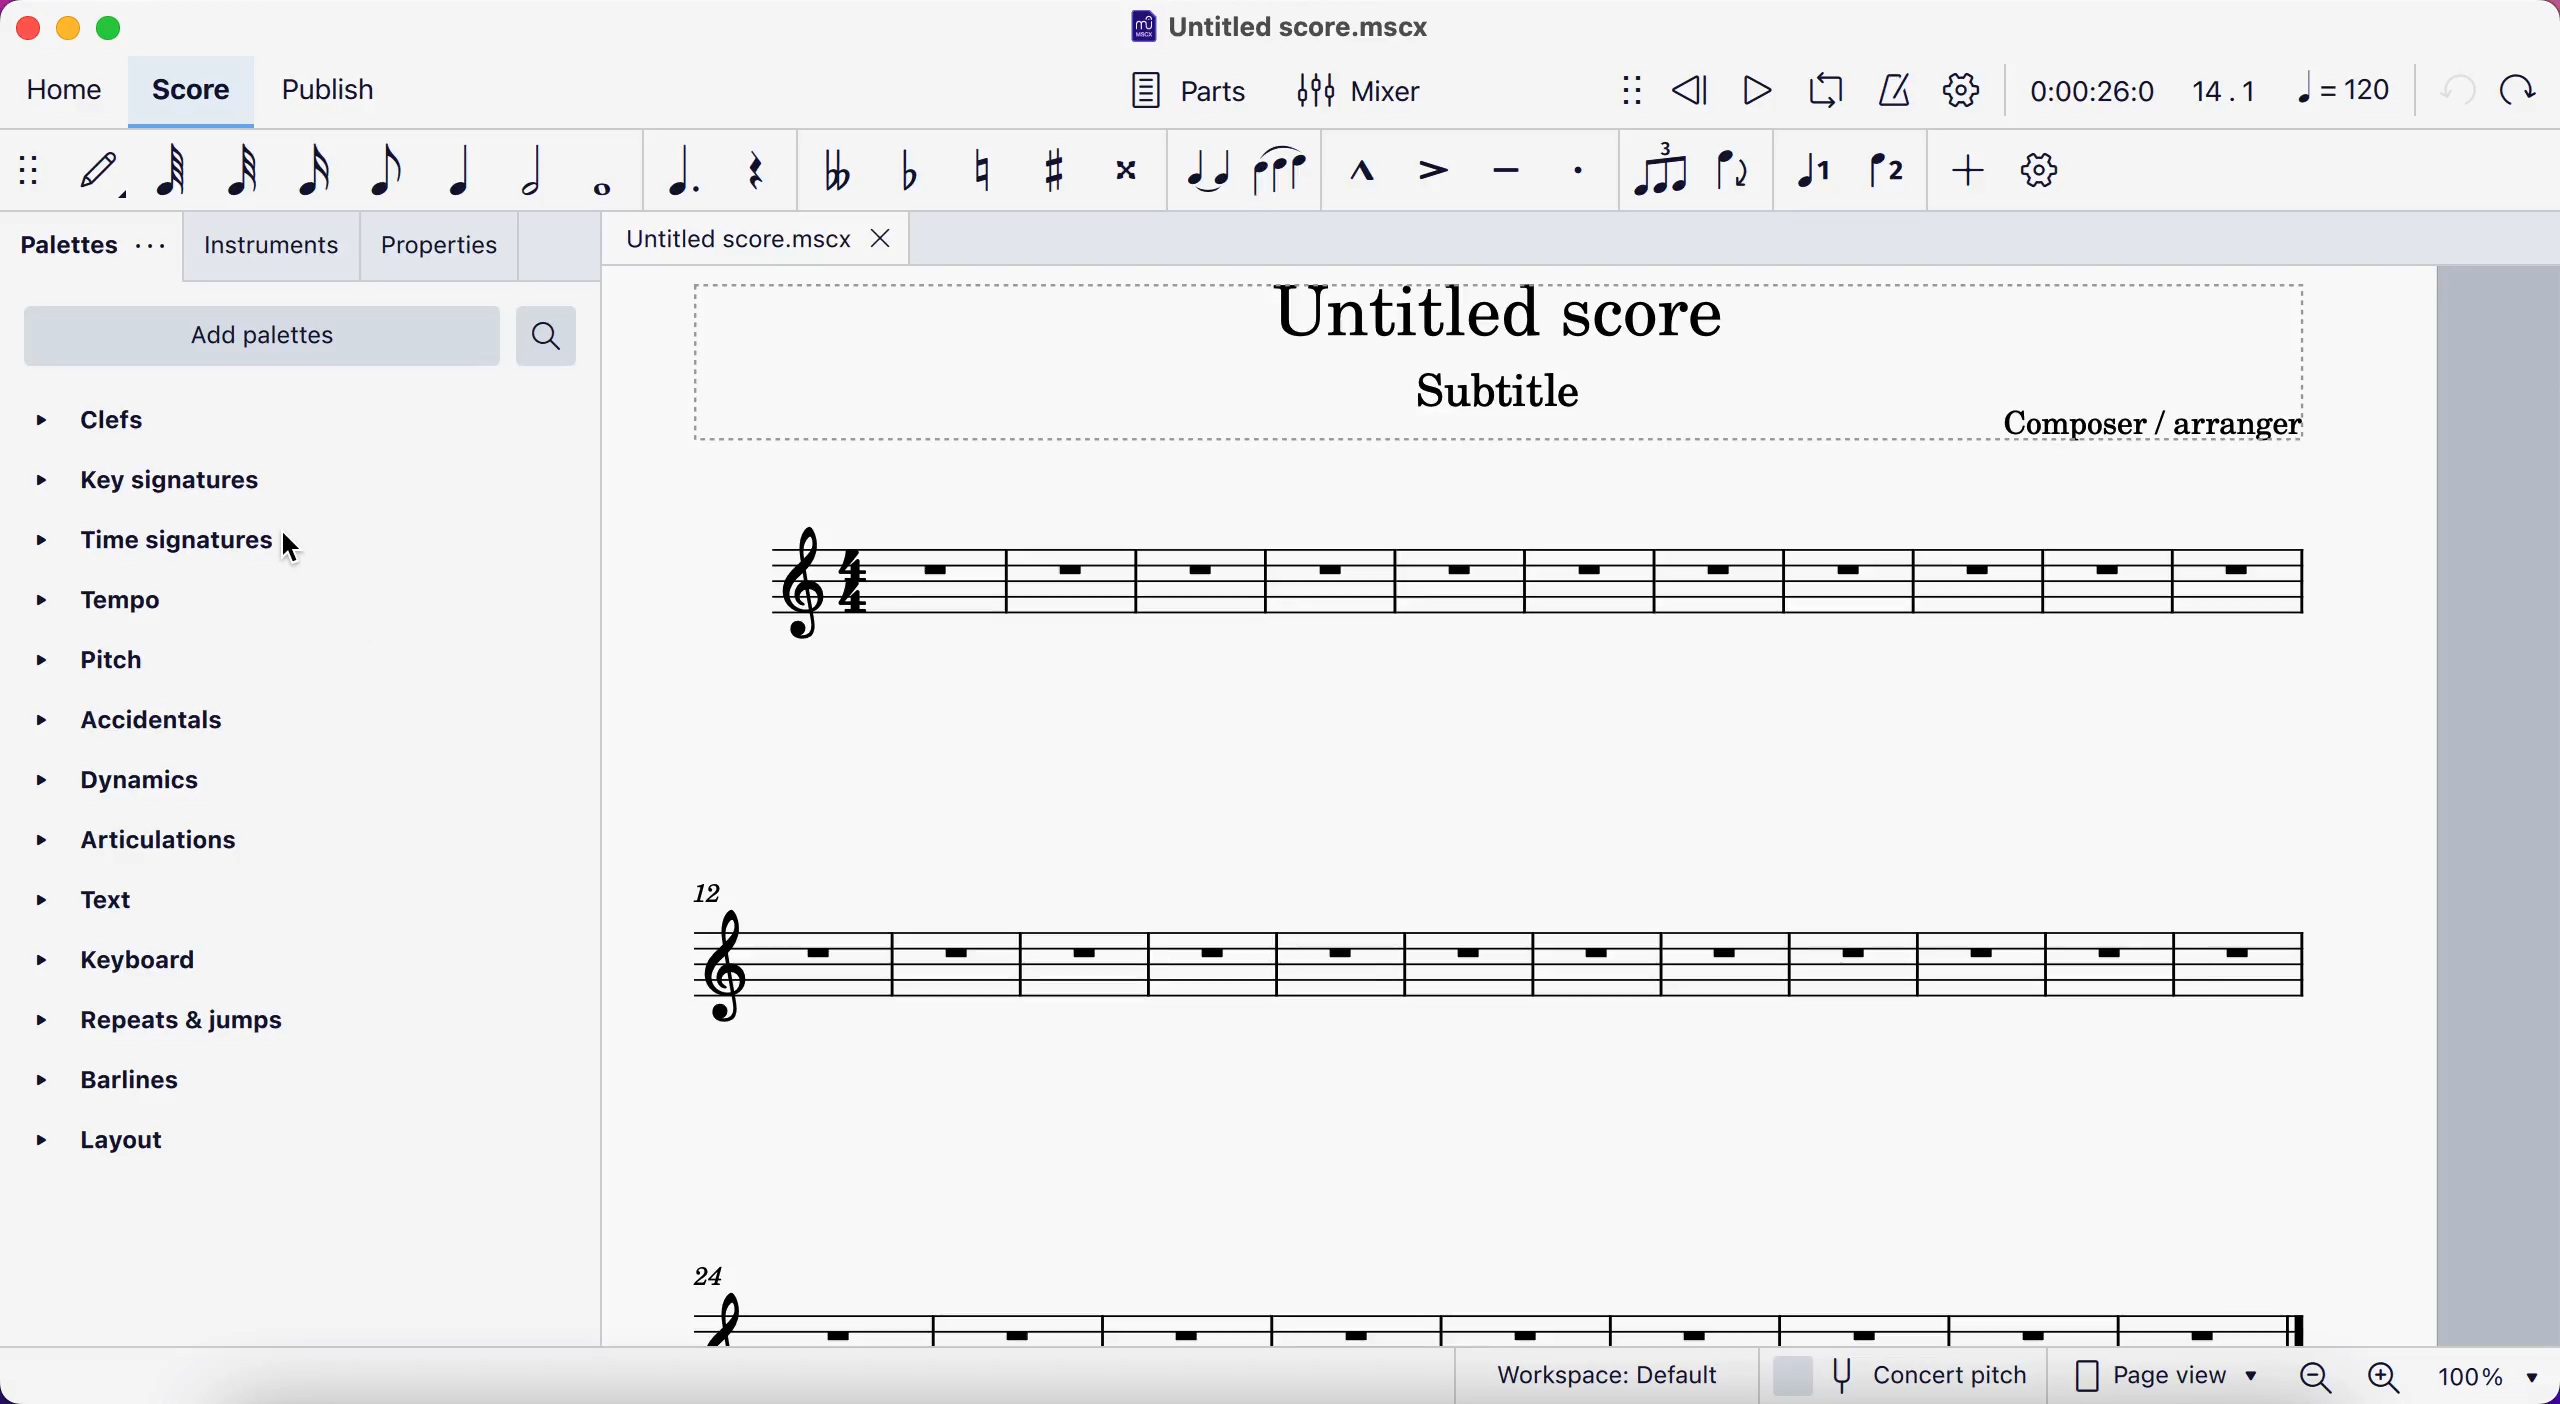 This screenshot has width=2560, height=1404. What do you see at coordinates (1574, 173) in the screenshot?
I see `staccato` at bounding box center [1574, 173].